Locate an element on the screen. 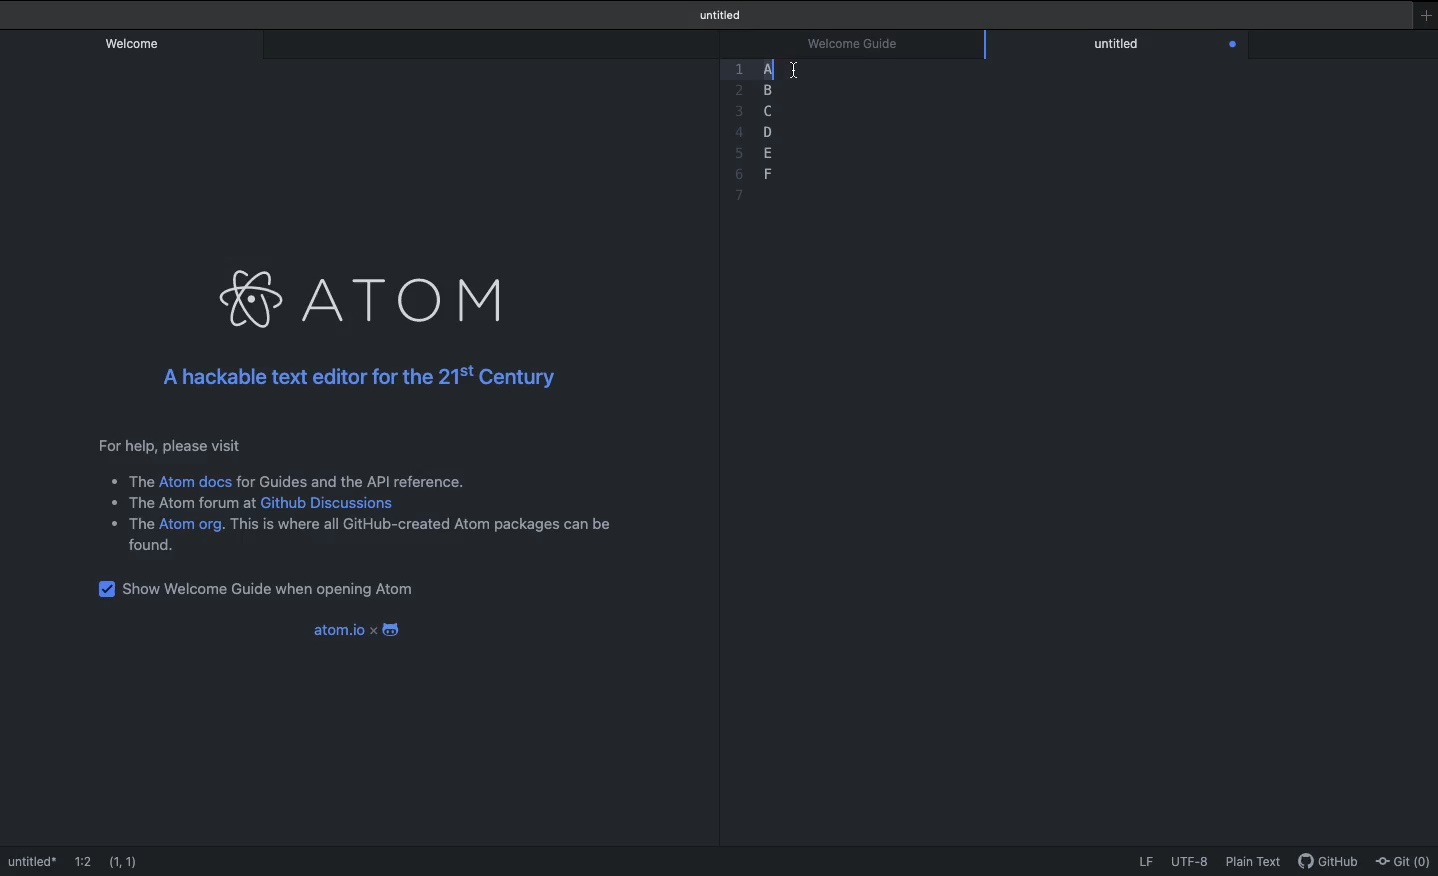  (1,1) is located at coordinates (125, 860).